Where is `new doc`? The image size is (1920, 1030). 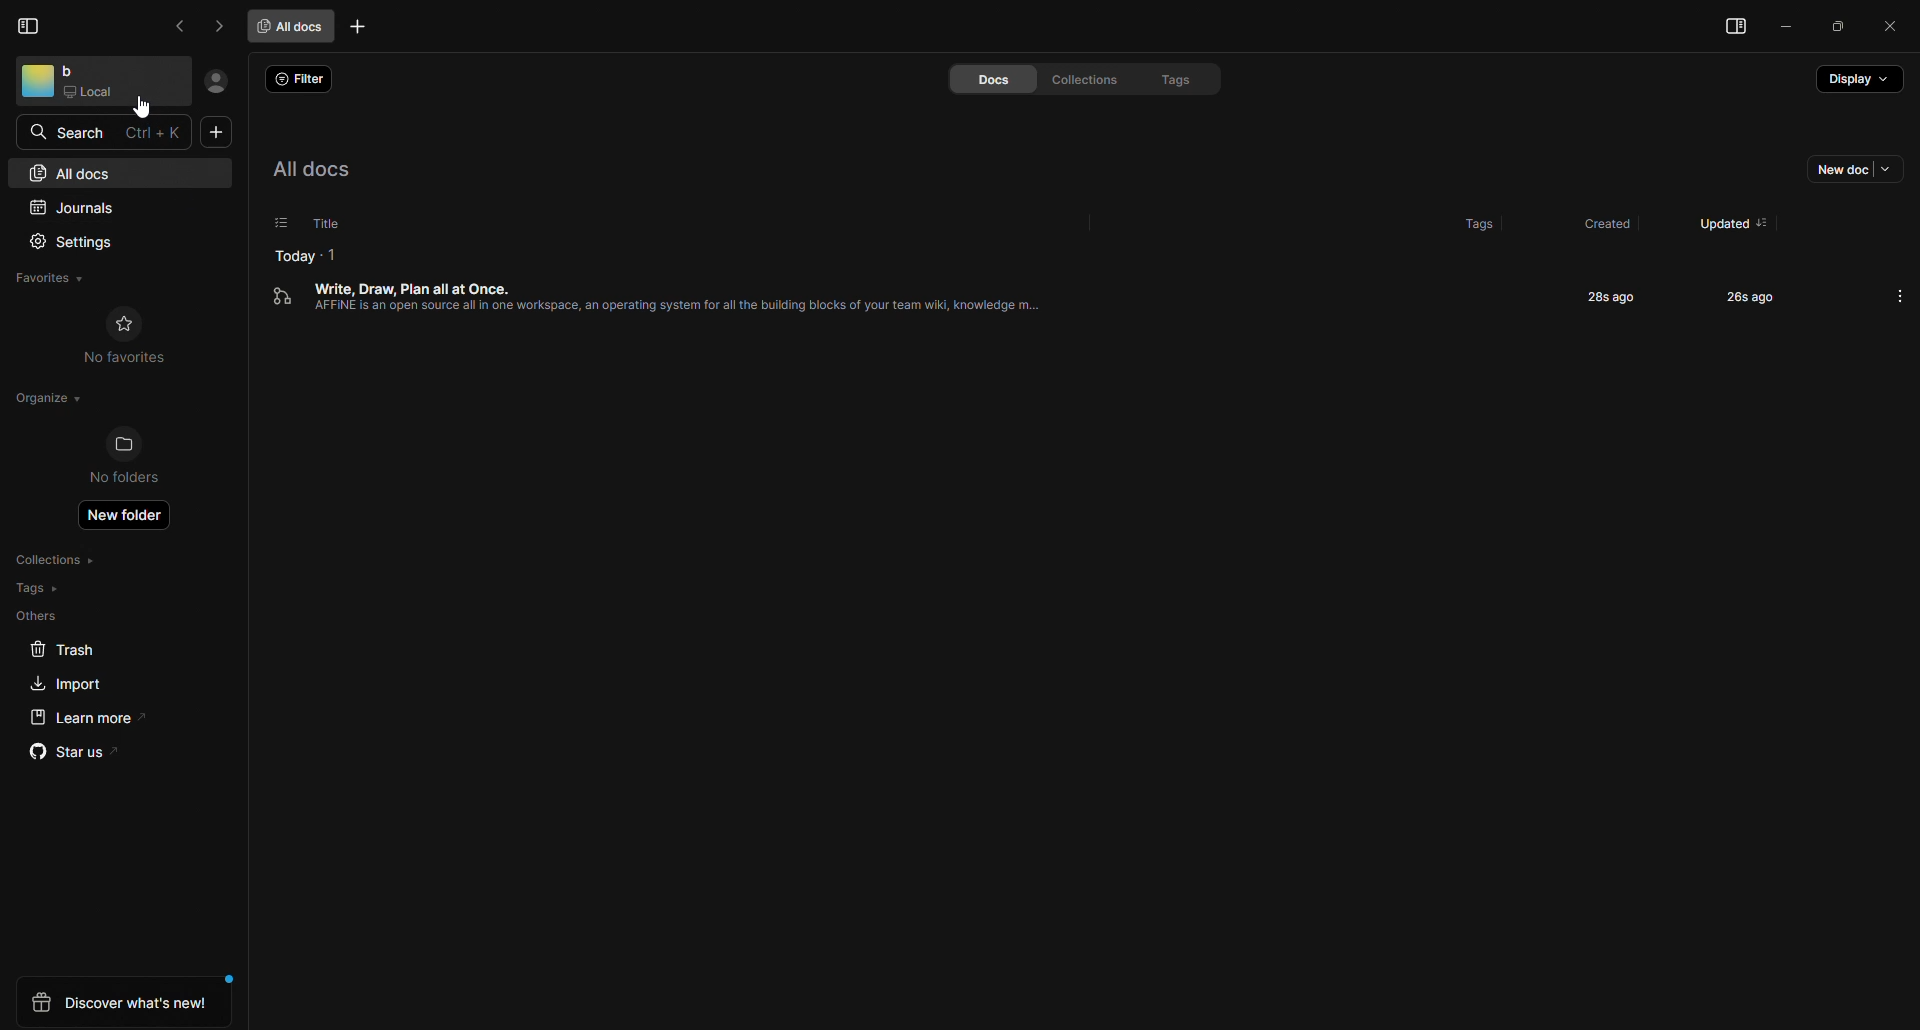
new doc is located at coordinates (1845, 173).